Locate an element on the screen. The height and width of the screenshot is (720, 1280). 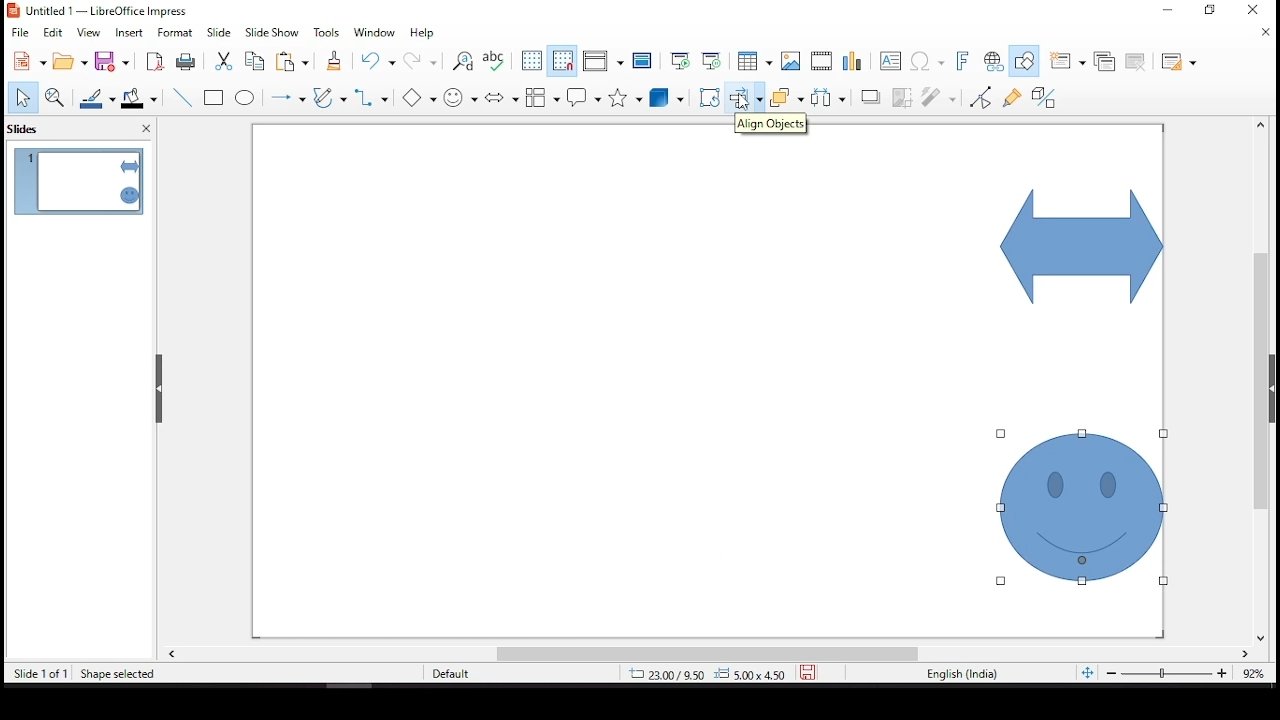
insert font work text is located at coordinates (959, 63).